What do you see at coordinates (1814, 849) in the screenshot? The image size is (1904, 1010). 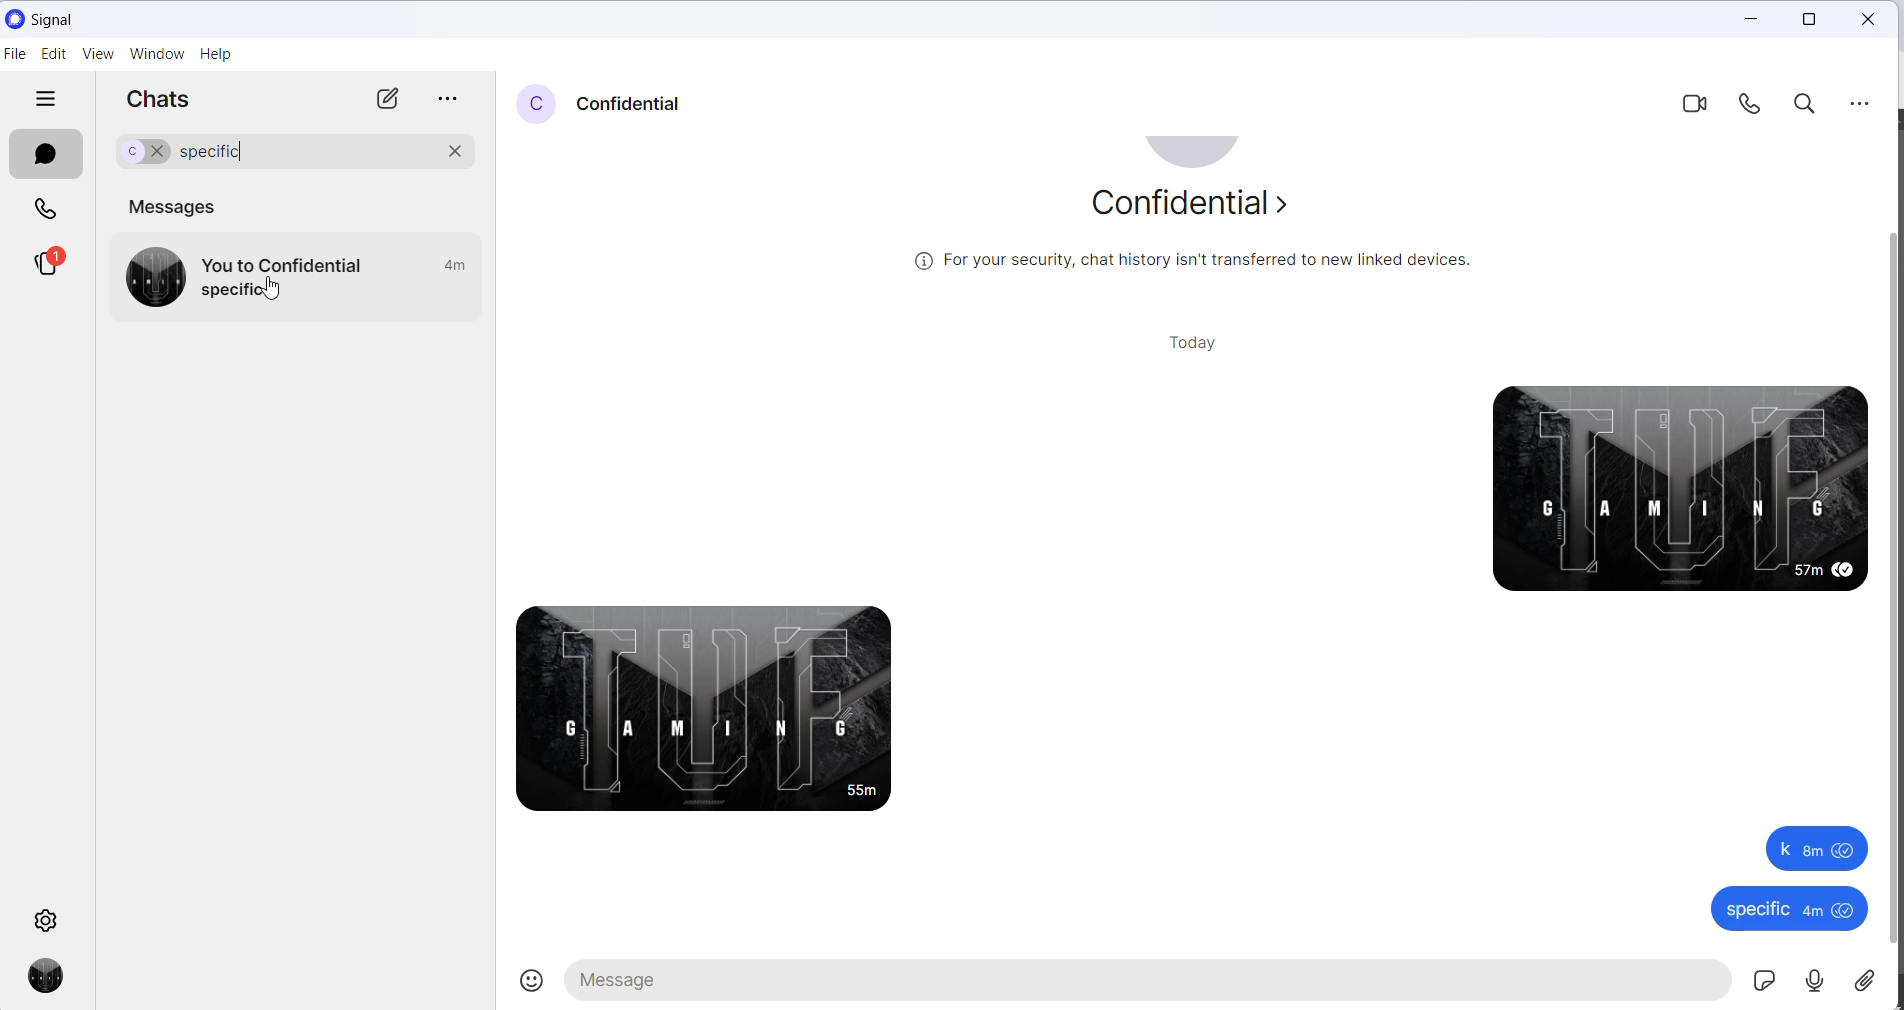 I see `k` at bounding box center [1814, 849].